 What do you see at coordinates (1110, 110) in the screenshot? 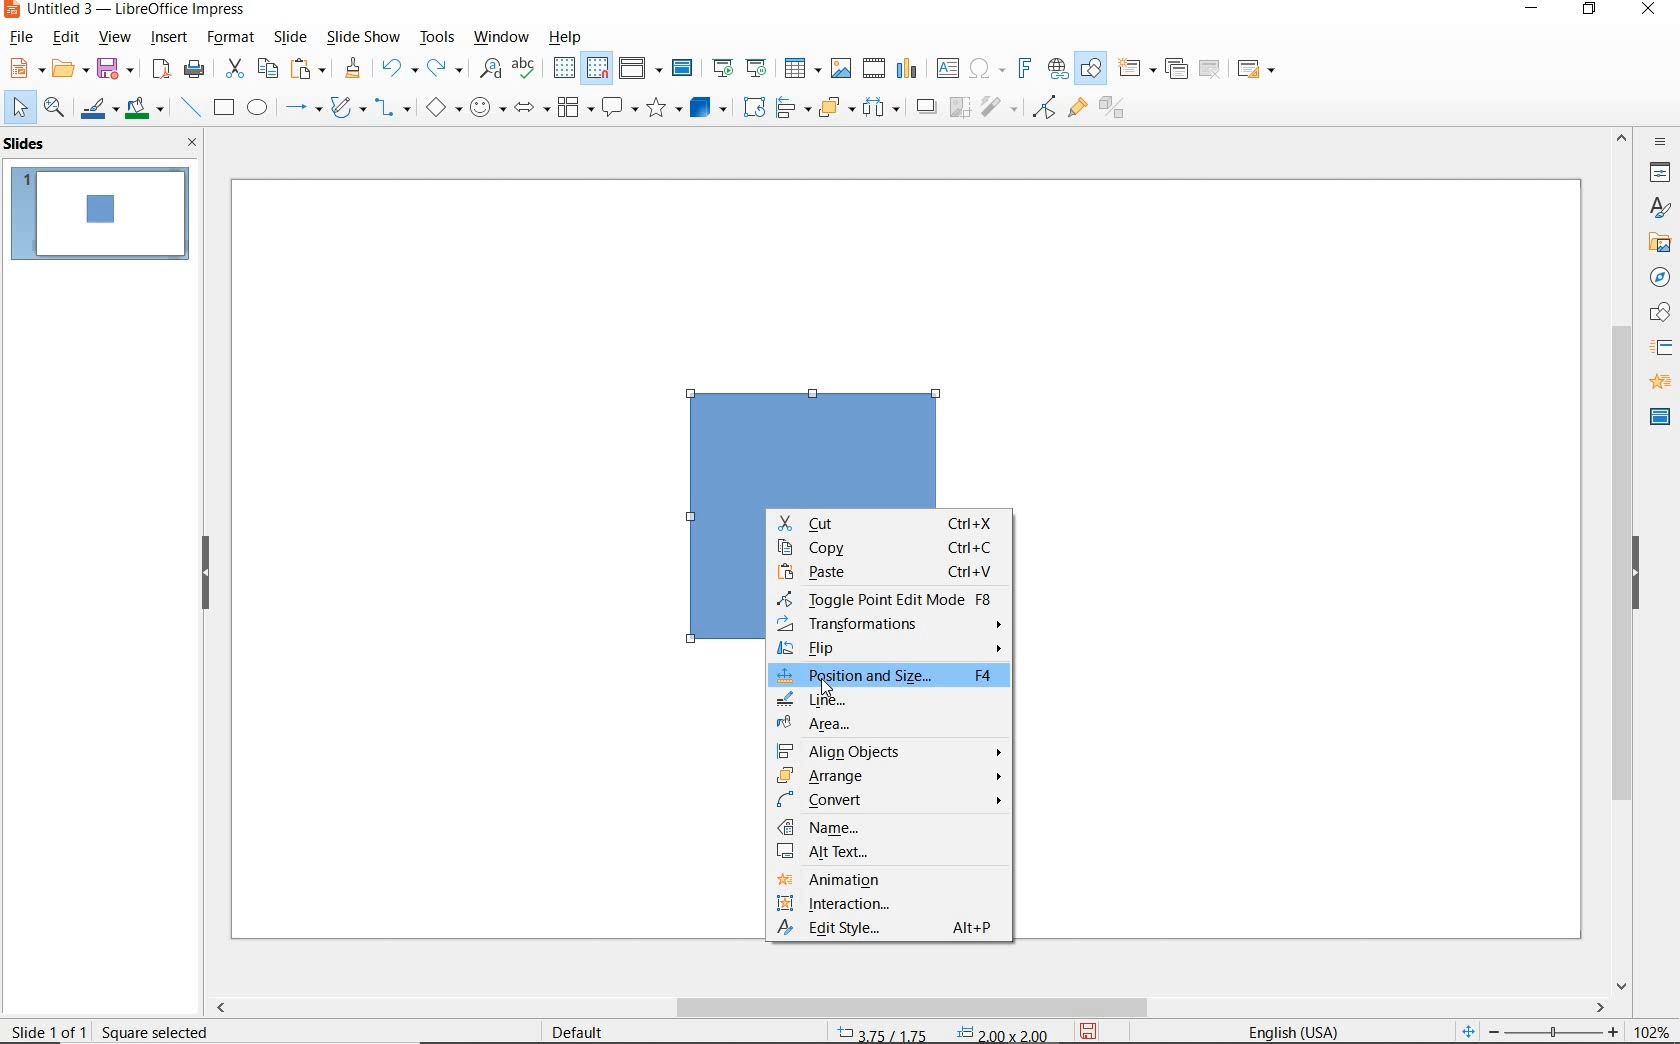
I see `toggle extrusion` at bounding box center [1110, 110].